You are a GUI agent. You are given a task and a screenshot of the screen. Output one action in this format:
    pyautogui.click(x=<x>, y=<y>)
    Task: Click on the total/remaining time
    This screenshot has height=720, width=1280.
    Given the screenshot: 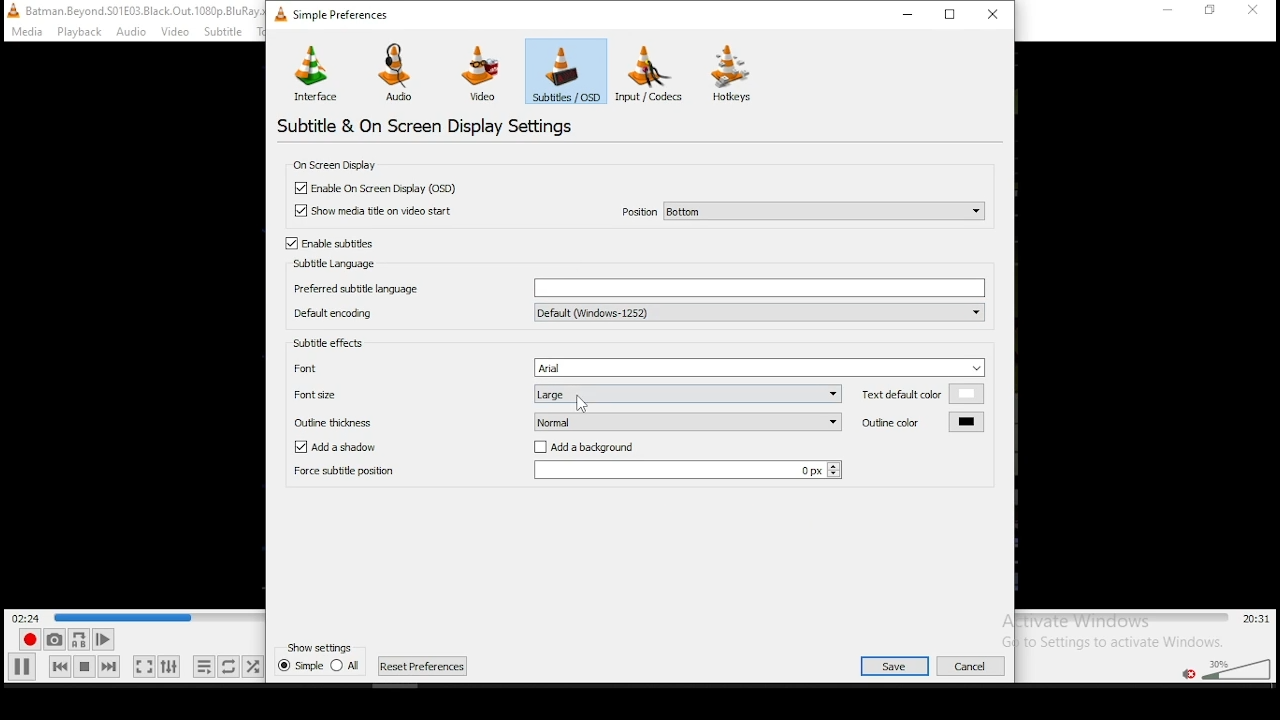 What is the action you would take?
    pyautogui.click(x=1258, y=619)
    